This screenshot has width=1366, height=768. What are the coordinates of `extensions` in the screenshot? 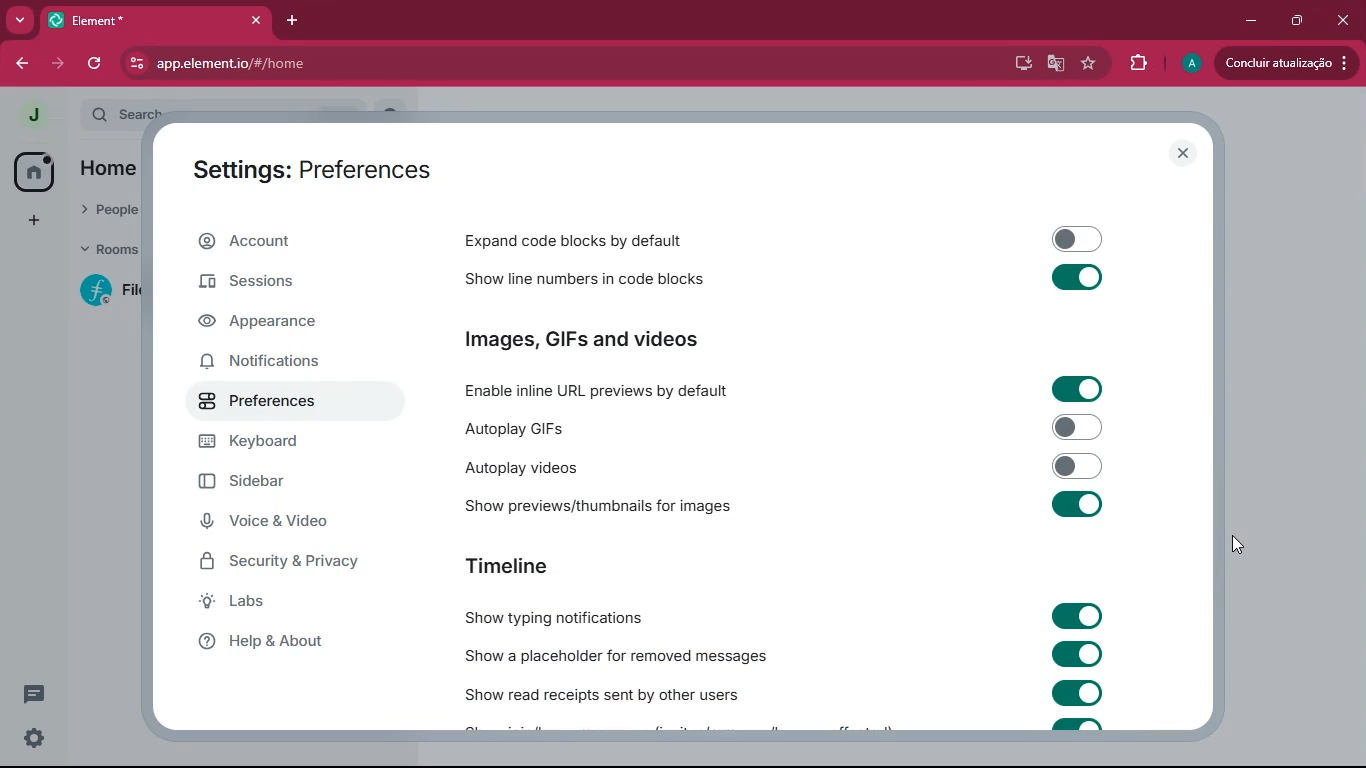 It's located at (1139, 63).